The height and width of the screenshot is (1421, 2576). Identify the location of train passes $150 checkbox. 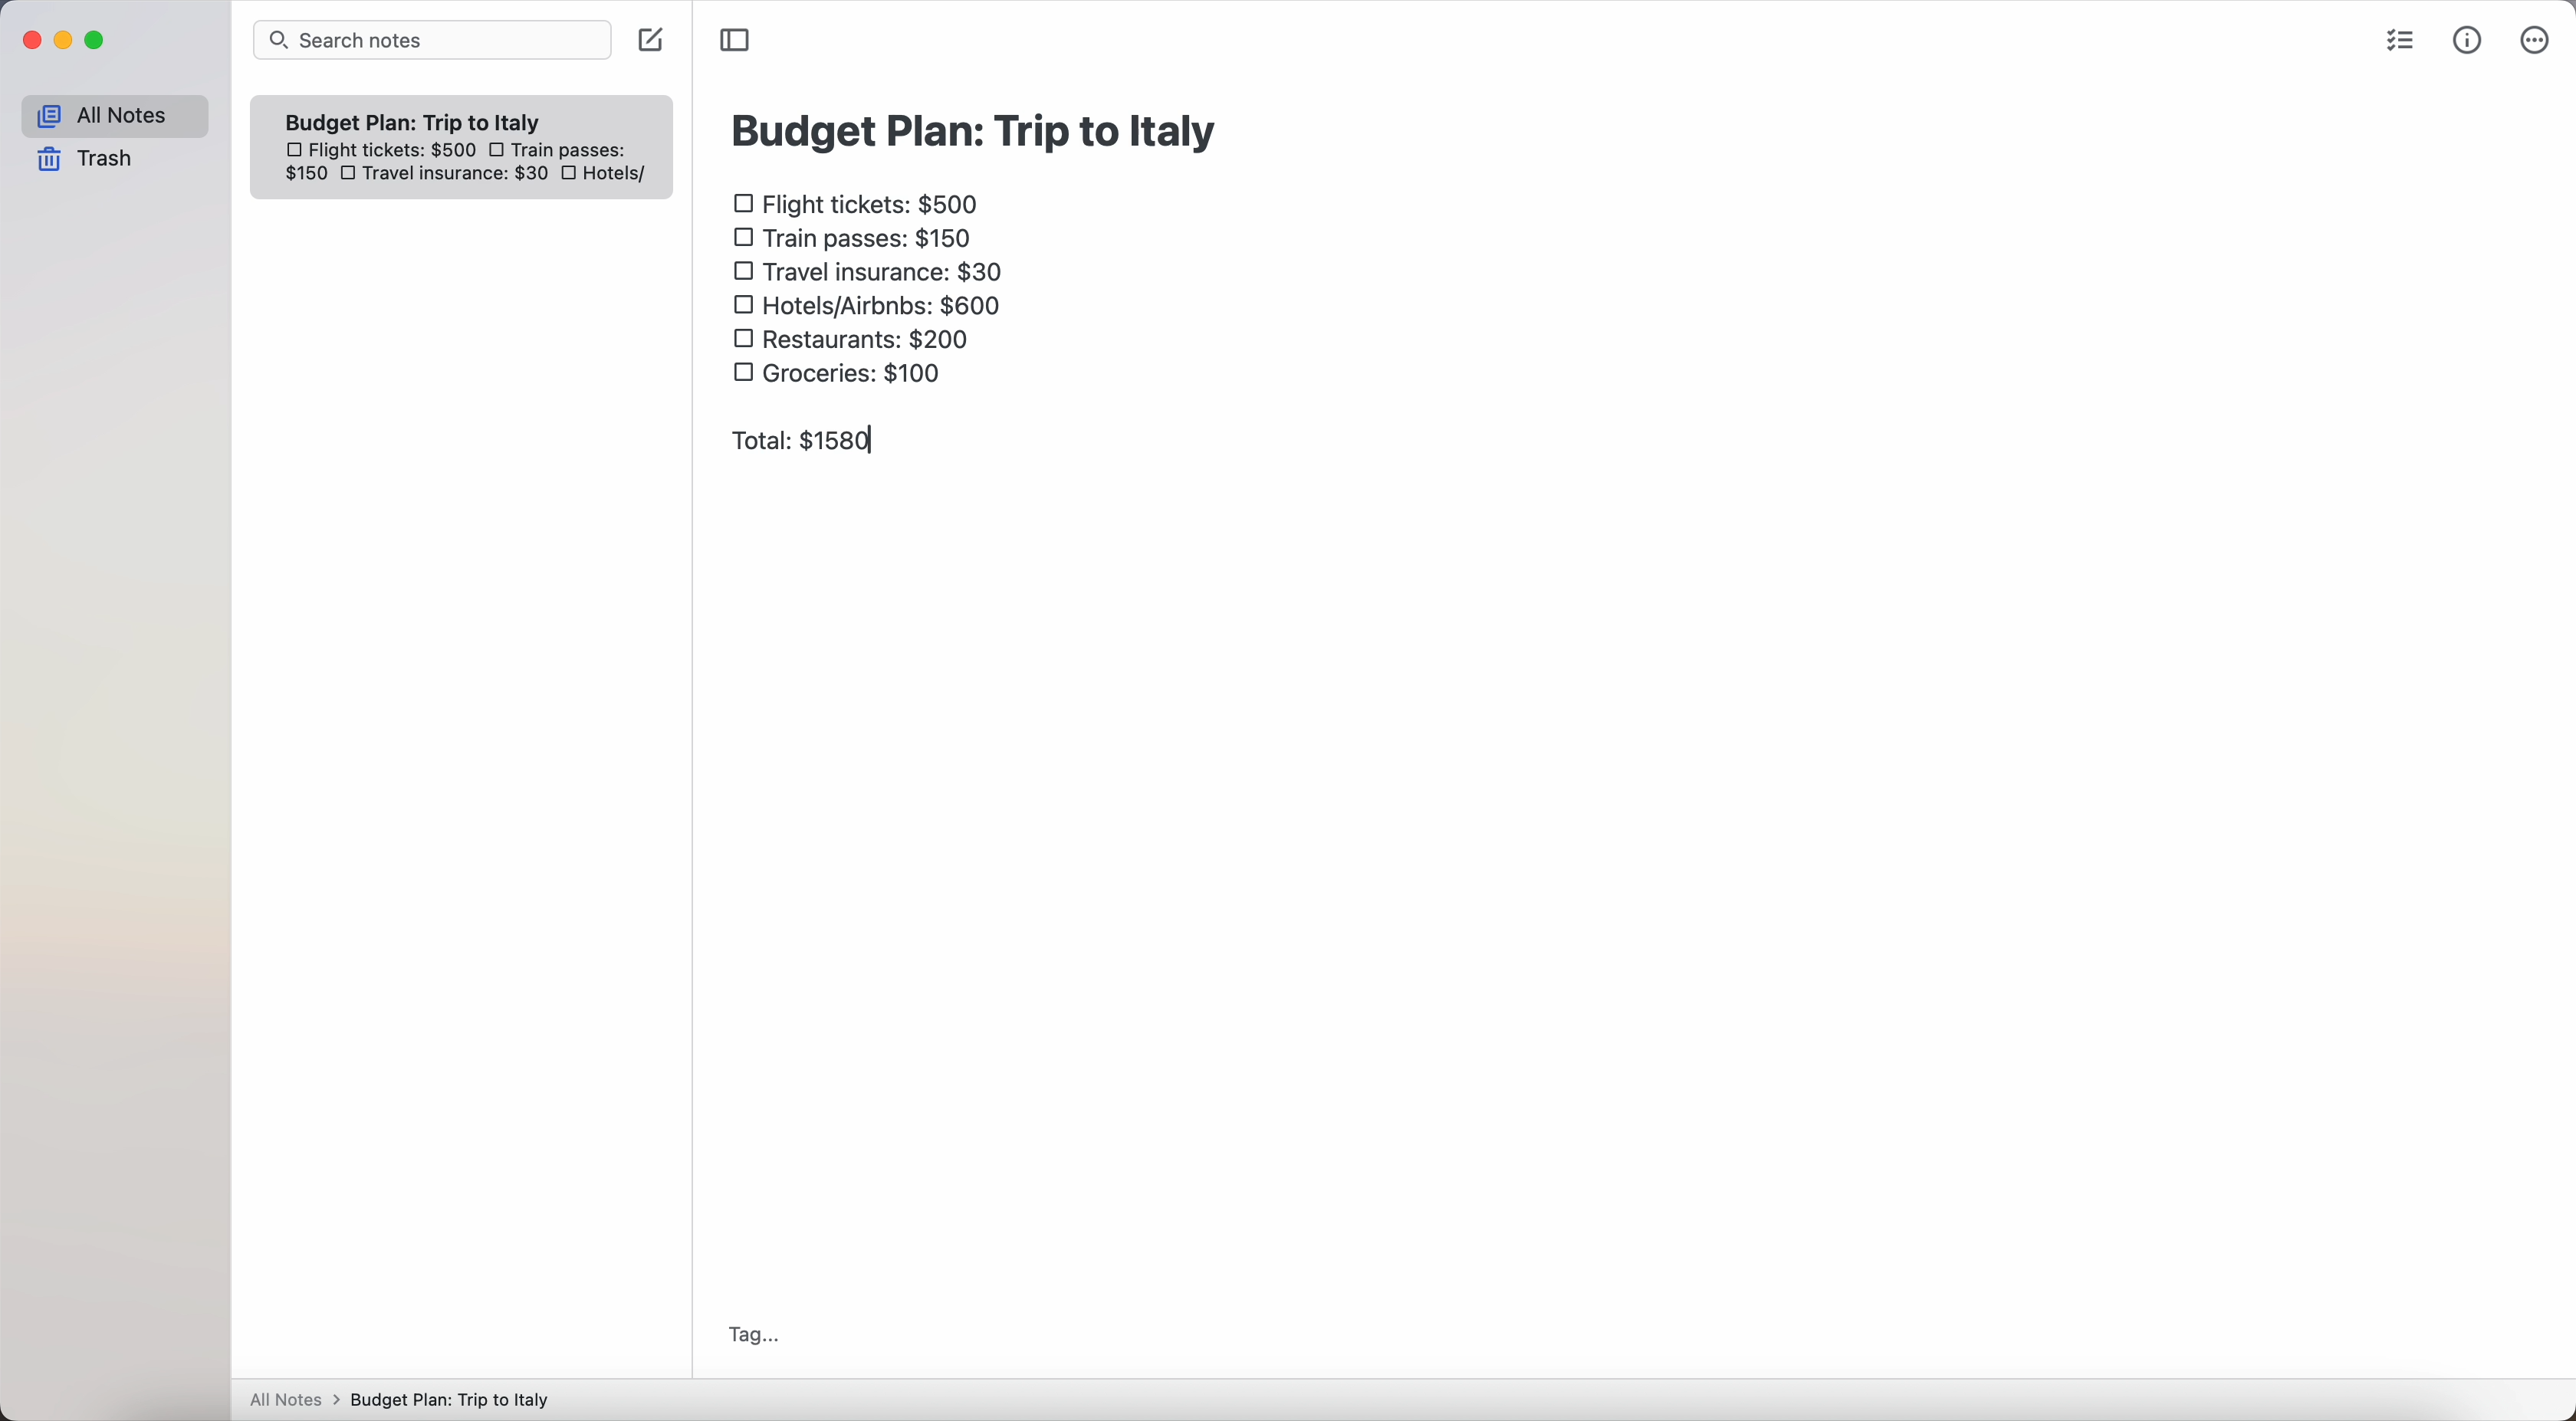
(855, 243).